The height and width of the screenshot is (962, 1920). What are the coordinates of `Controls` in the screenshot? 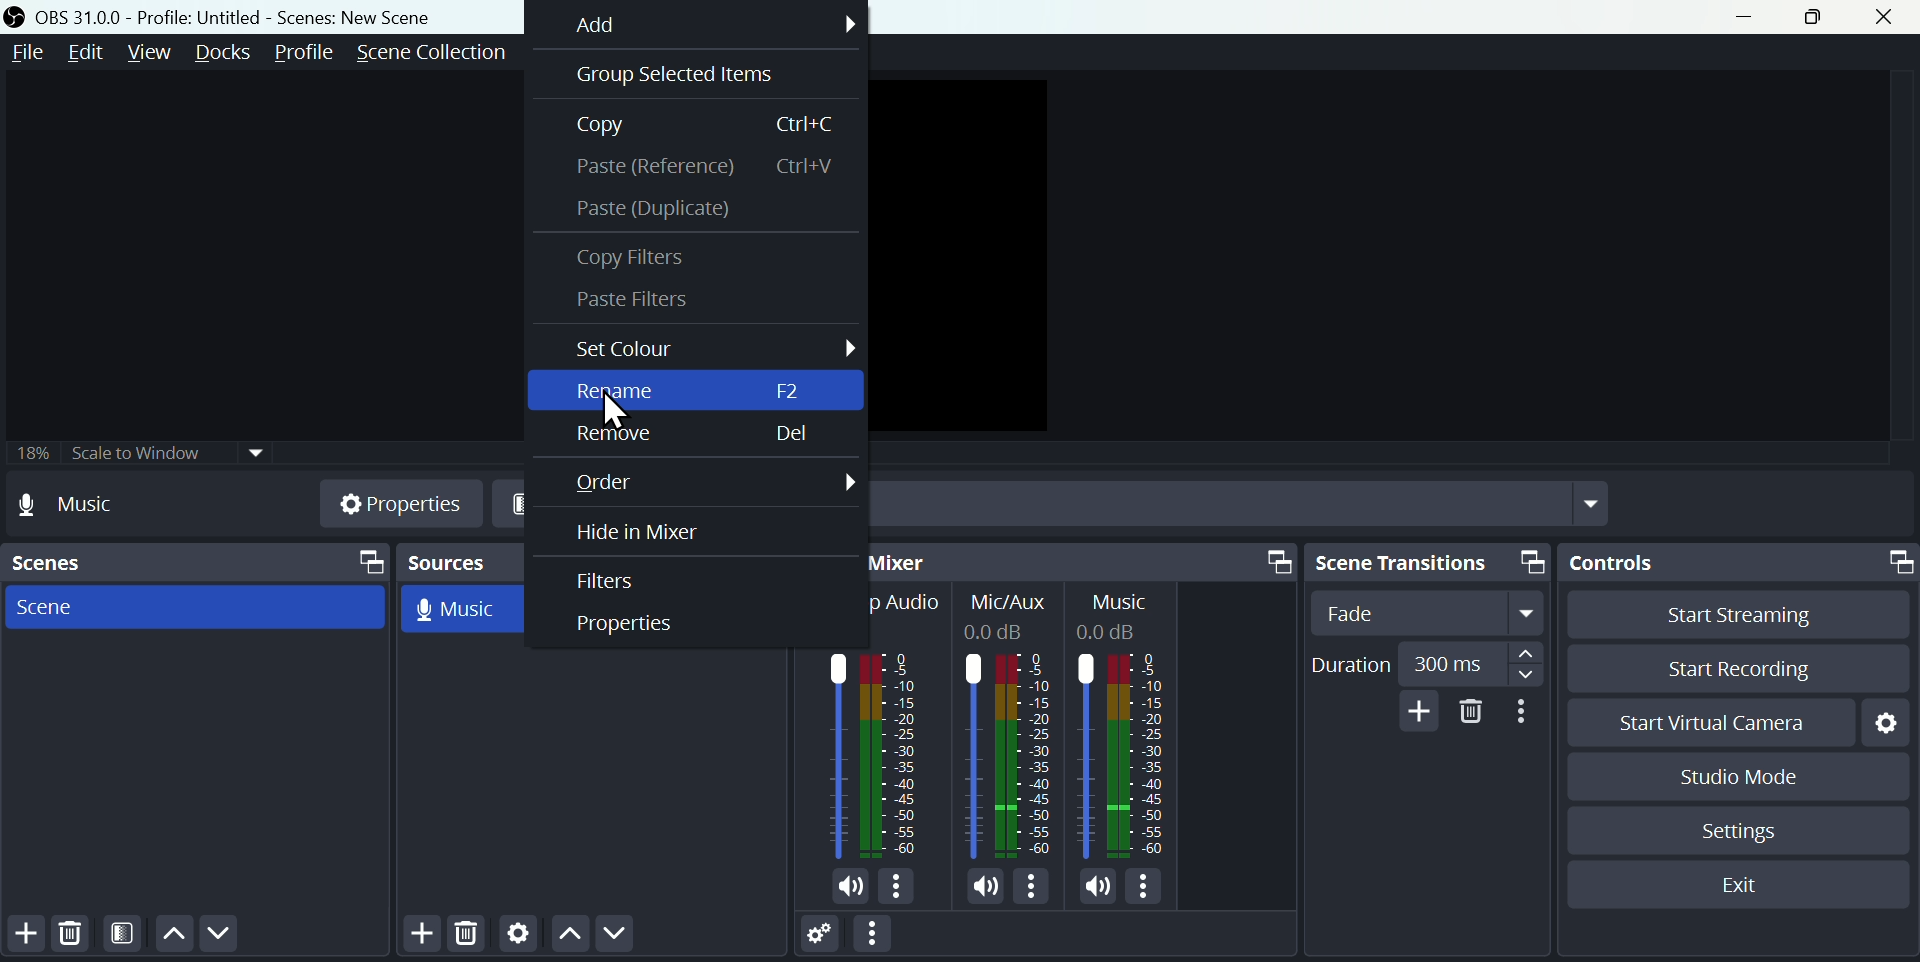 It's located at (1738, 558).